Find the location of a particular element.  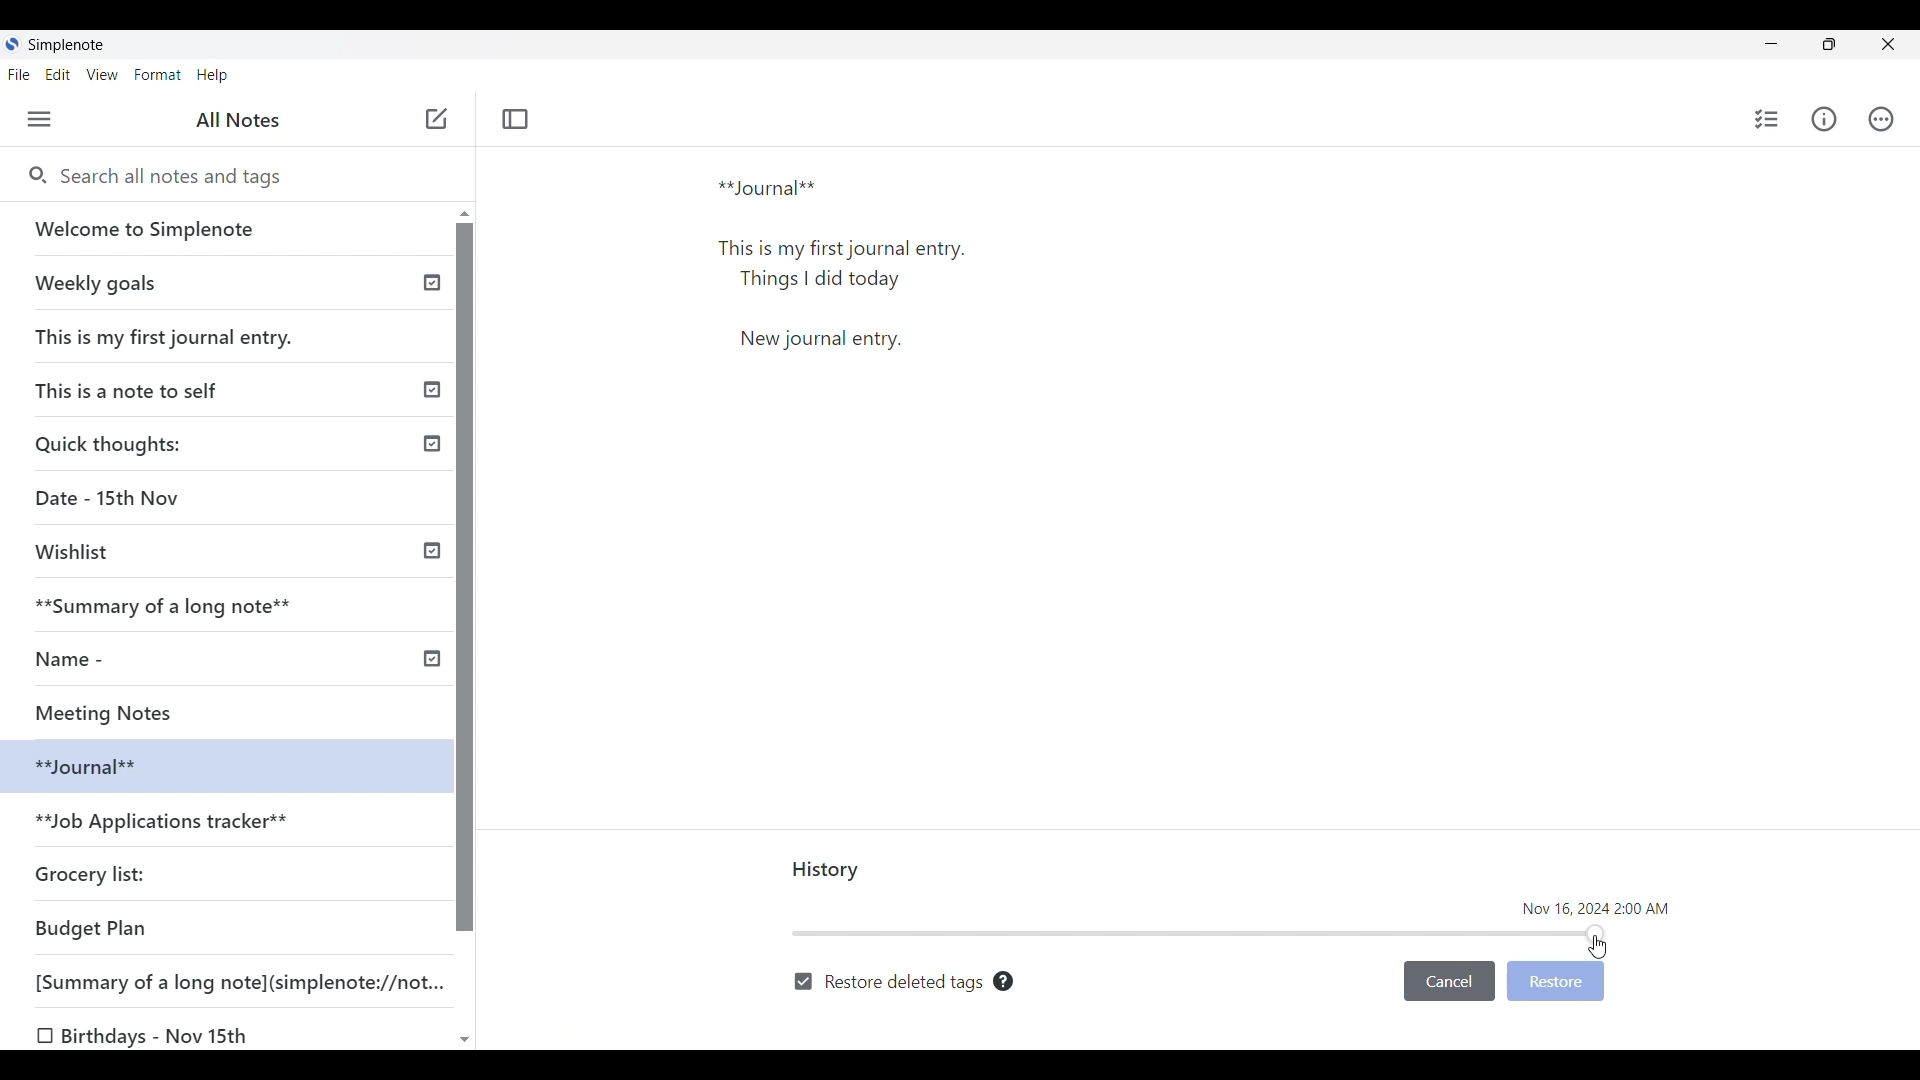

Add new note is located at coordinates (437, 118).